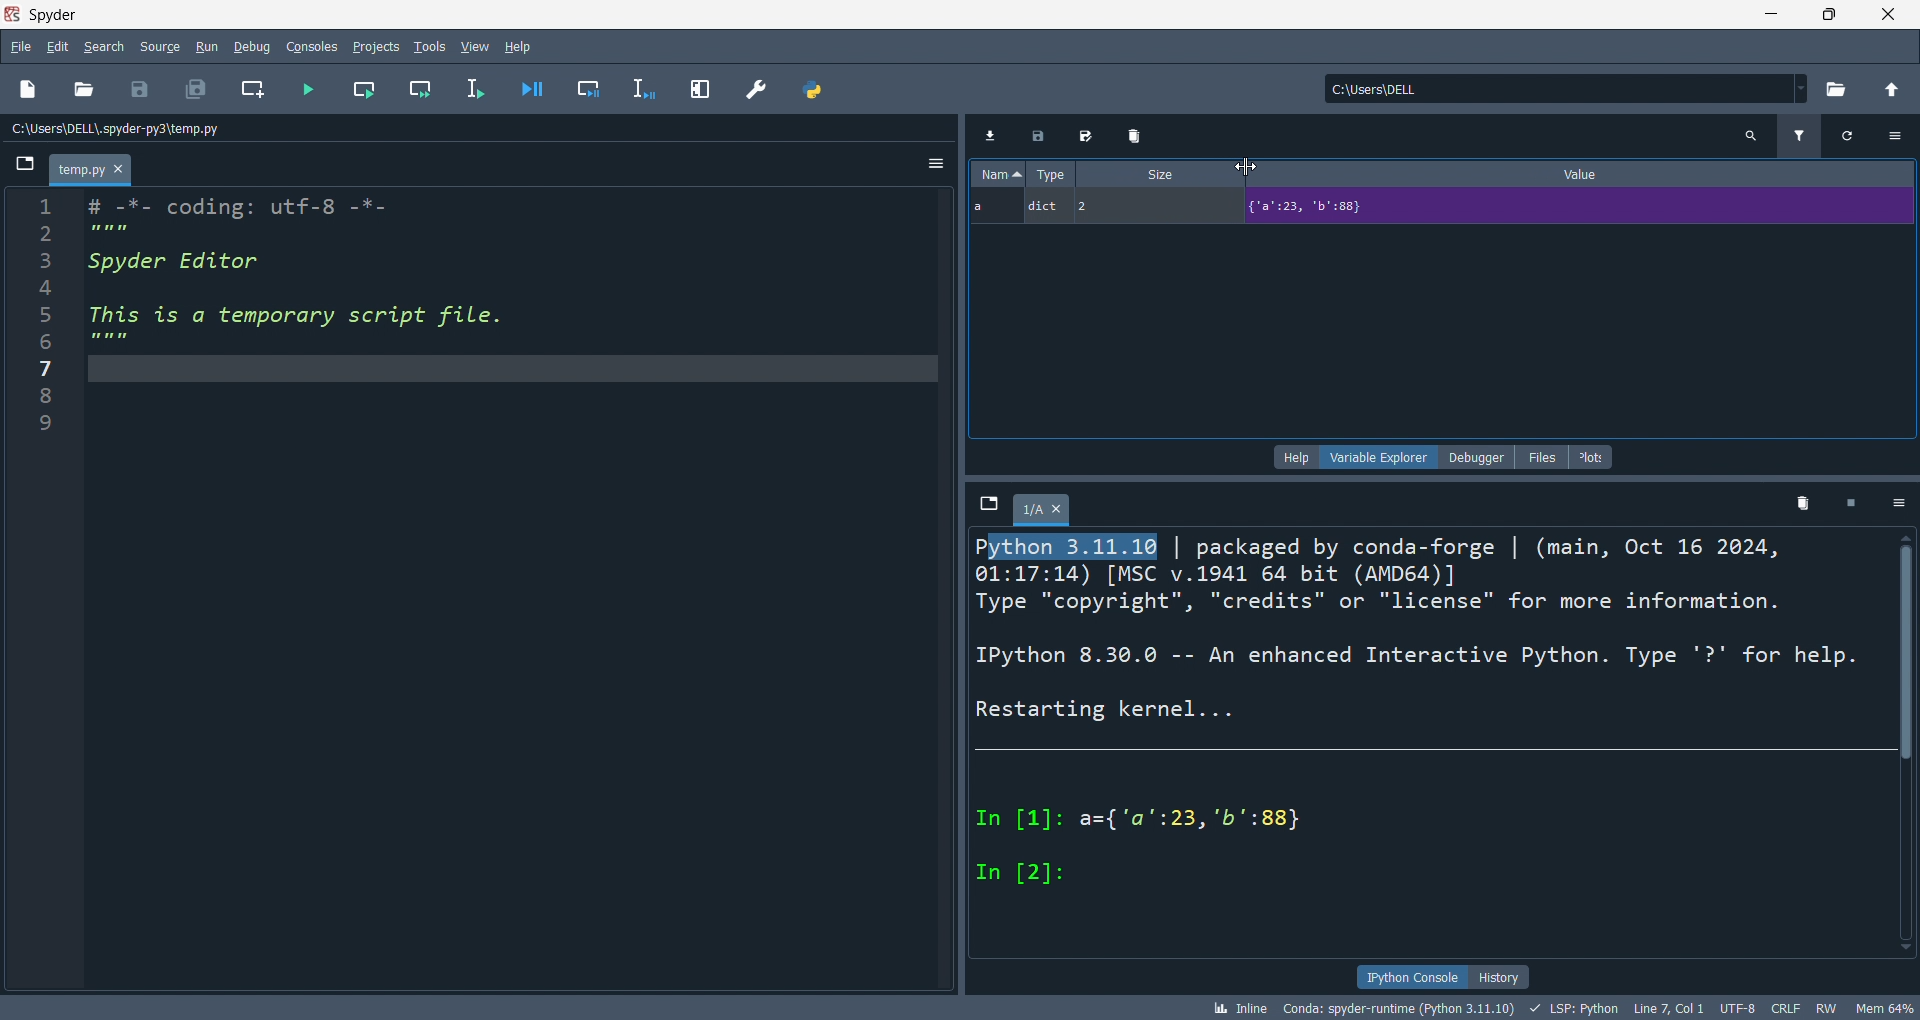 This screenshot has height=1020, width=1920. I want to click on save, so click(135, 85).